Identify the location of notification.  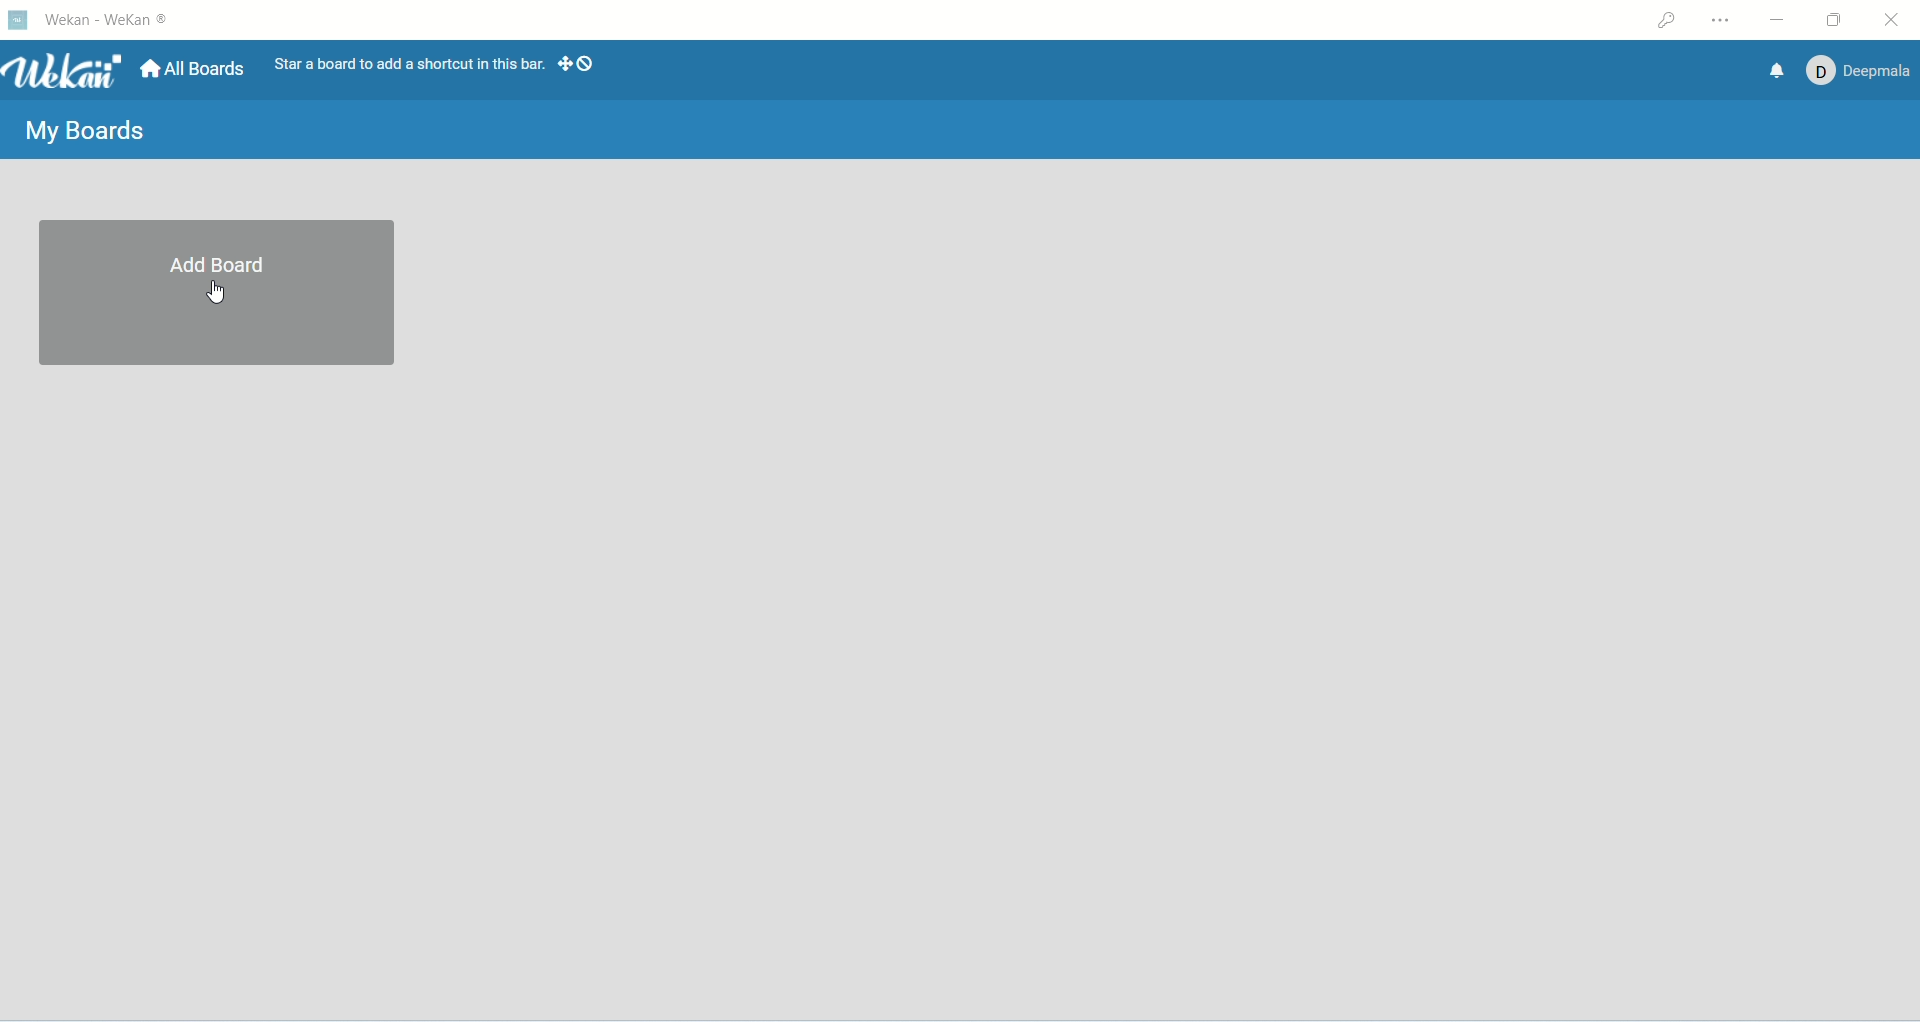
(1774, 69).